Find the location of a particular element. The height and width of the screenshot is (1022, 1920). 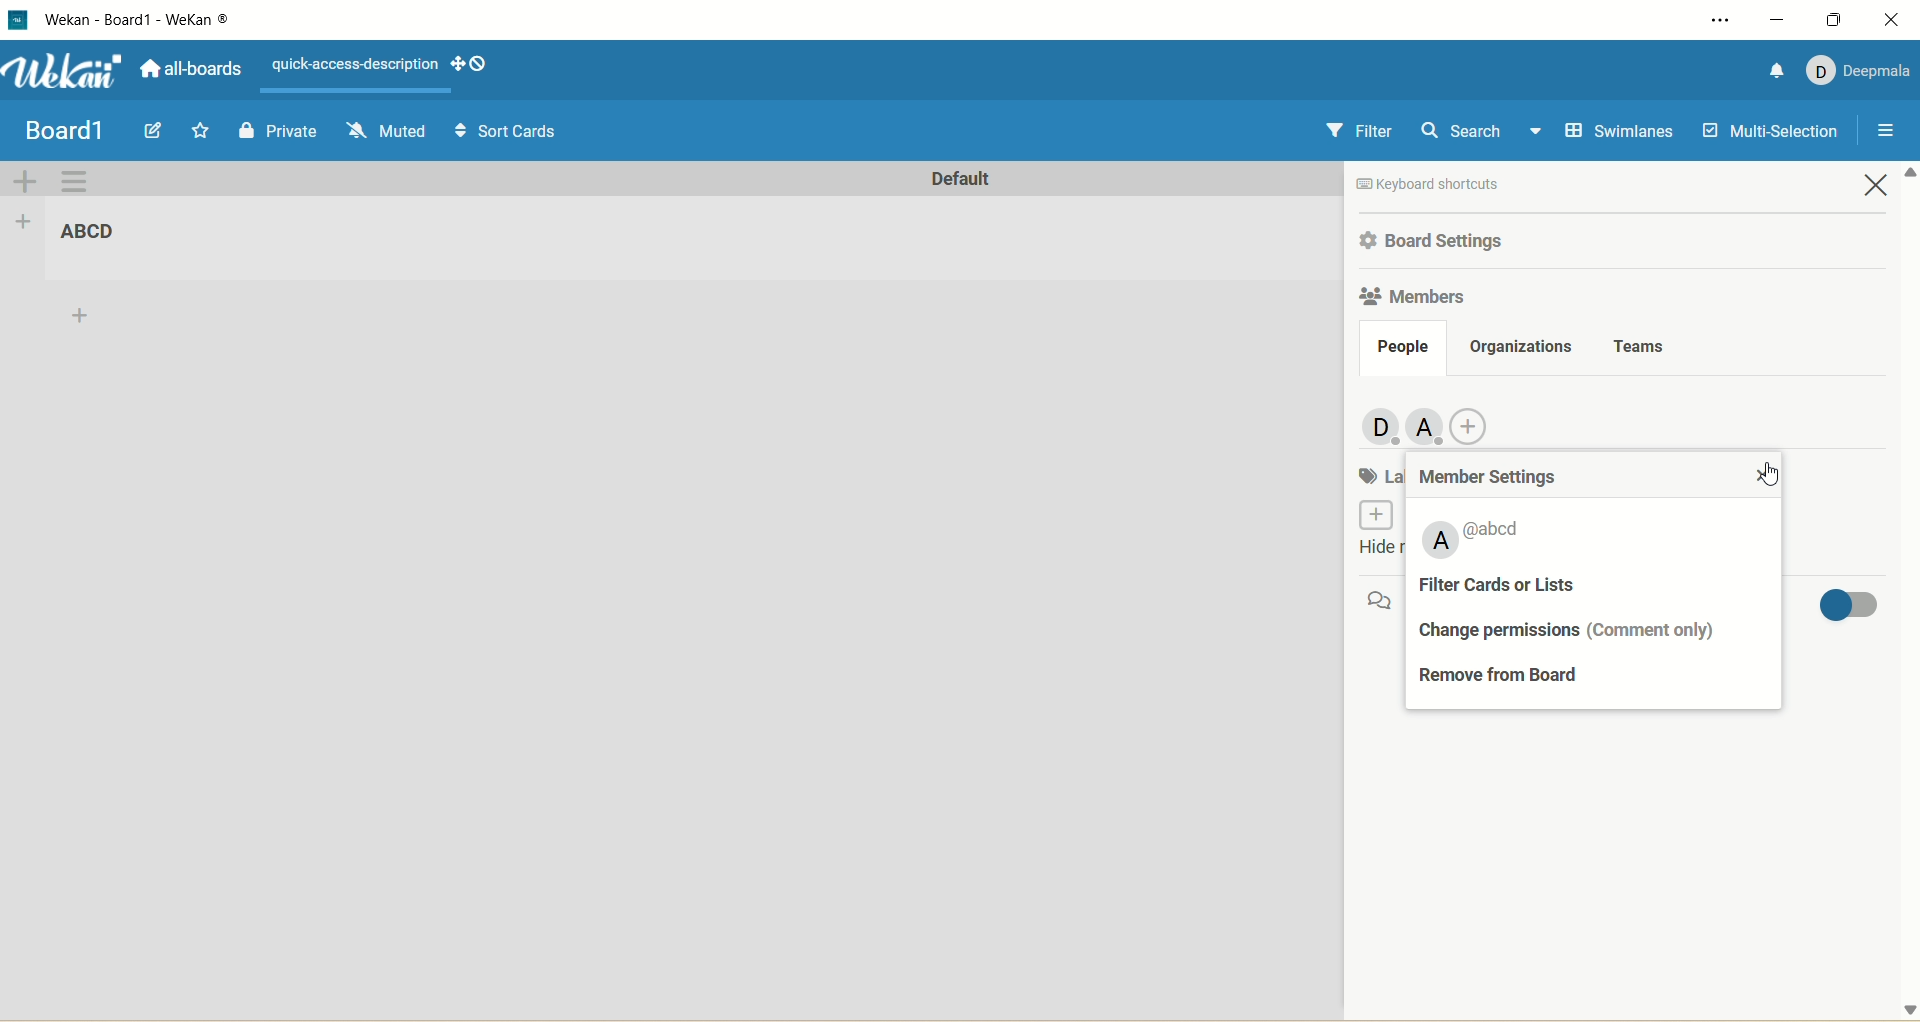

maximize is located at coordinates (1832, 20).